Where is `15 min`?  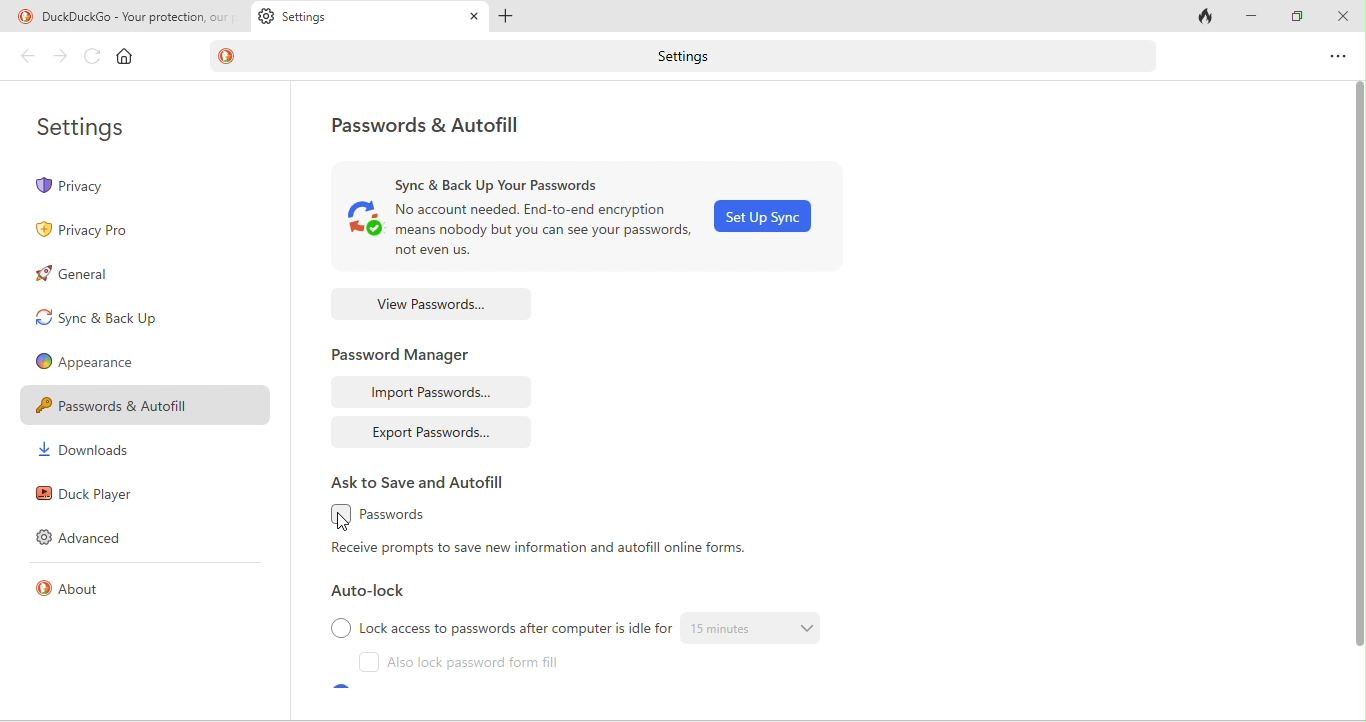
15 min is located at coordinates (759, 628).